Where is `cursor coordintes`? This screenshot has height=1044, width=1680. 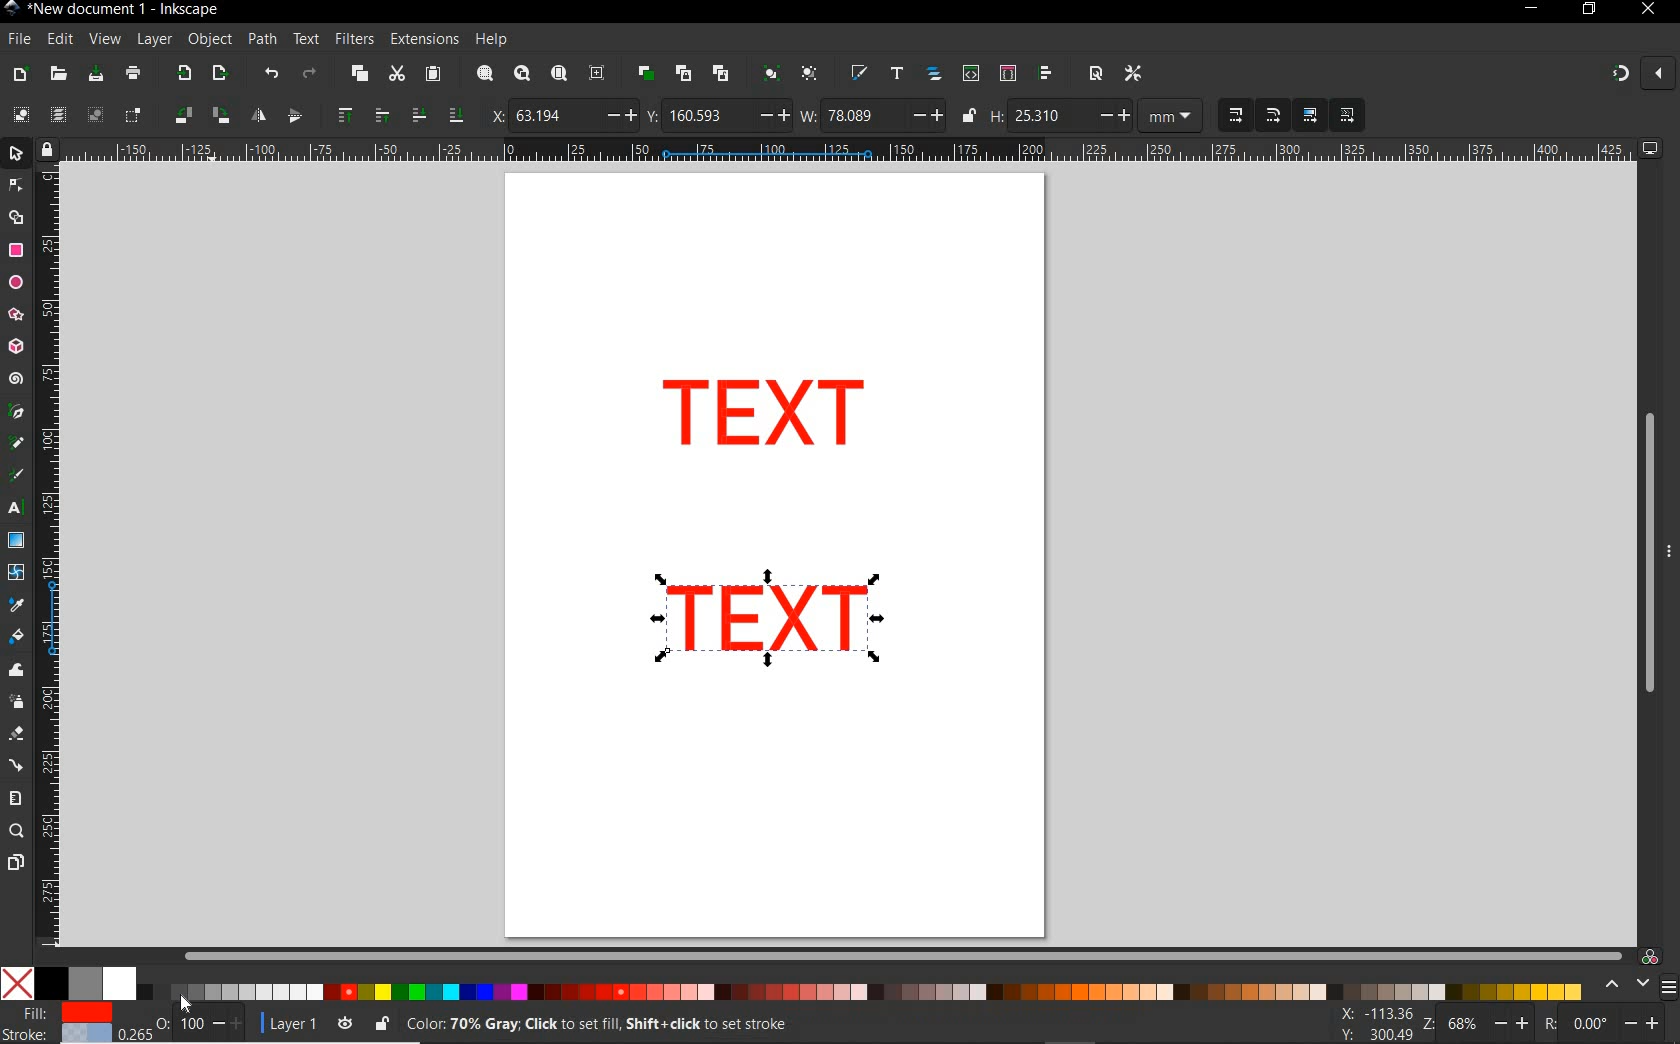 cursor coordintes is located at coordinates (1374, 1025).